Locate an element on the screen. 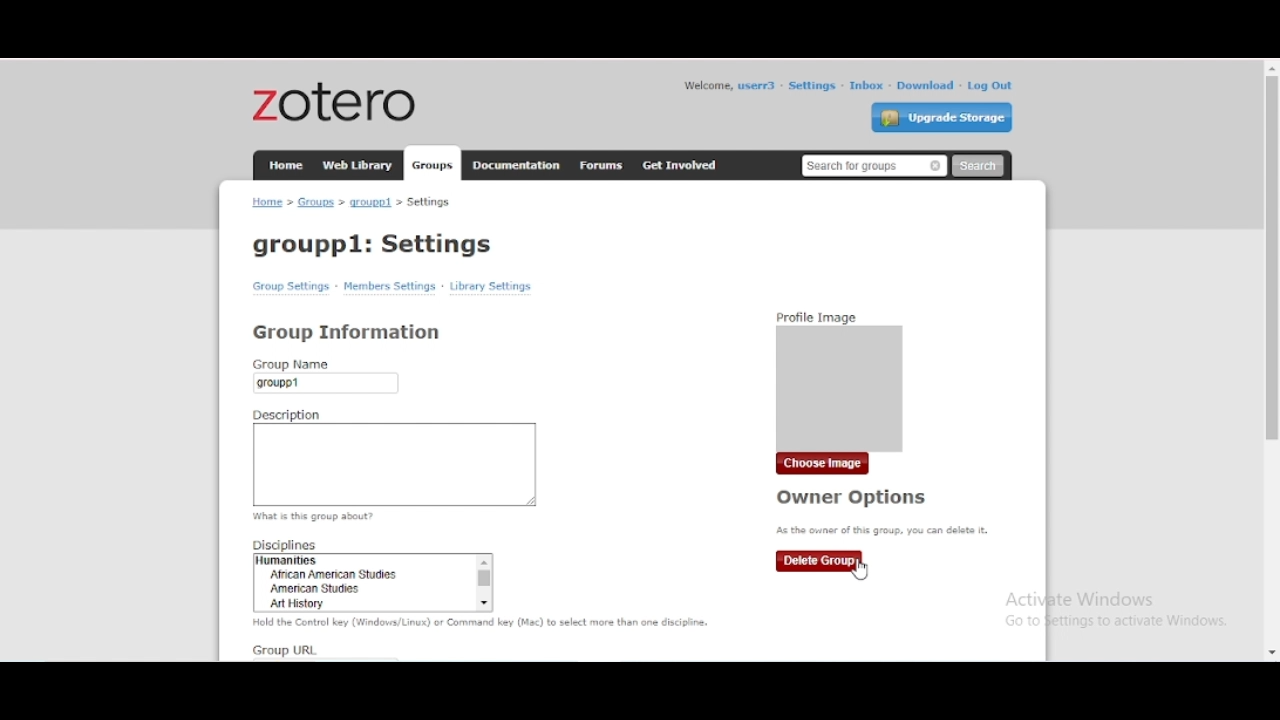 Image resolution: width=1280 pixels, height=720 pixels. upgrade storage is located at coordinates (942, 117).